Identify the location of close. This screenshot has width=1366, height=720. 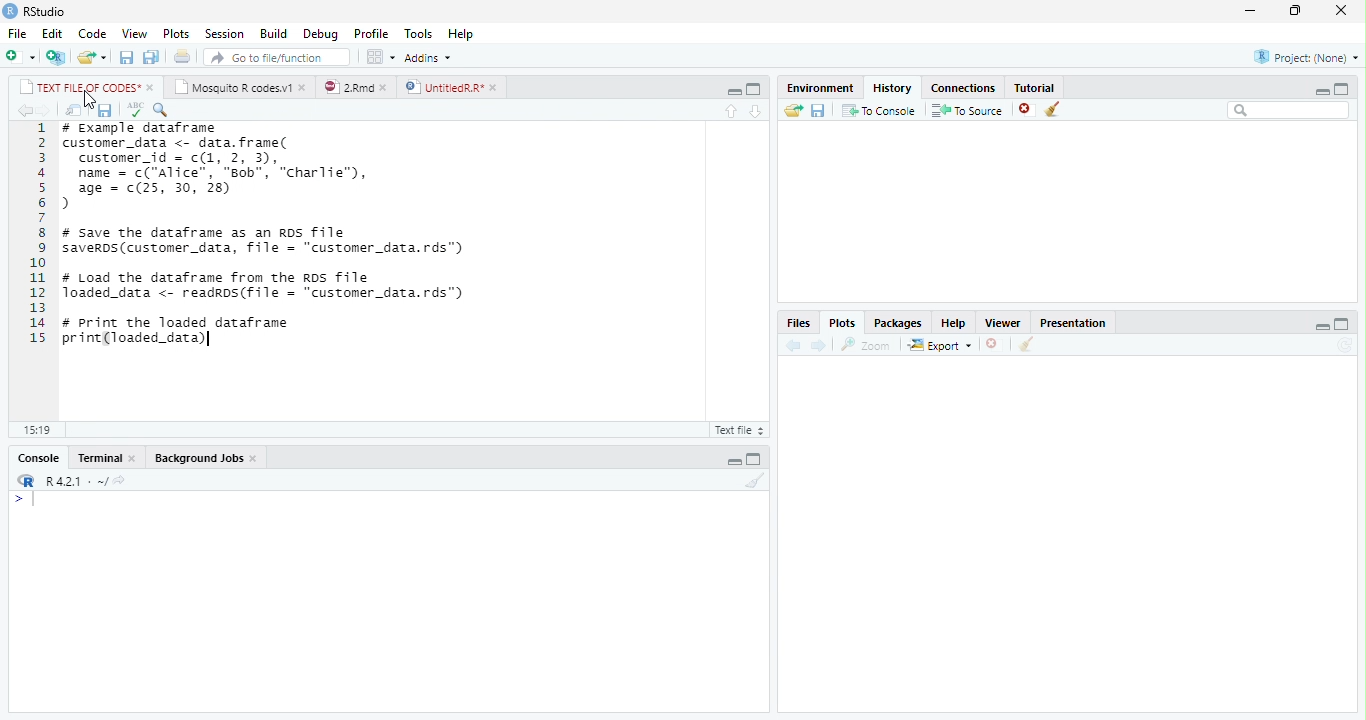
(256, 459).